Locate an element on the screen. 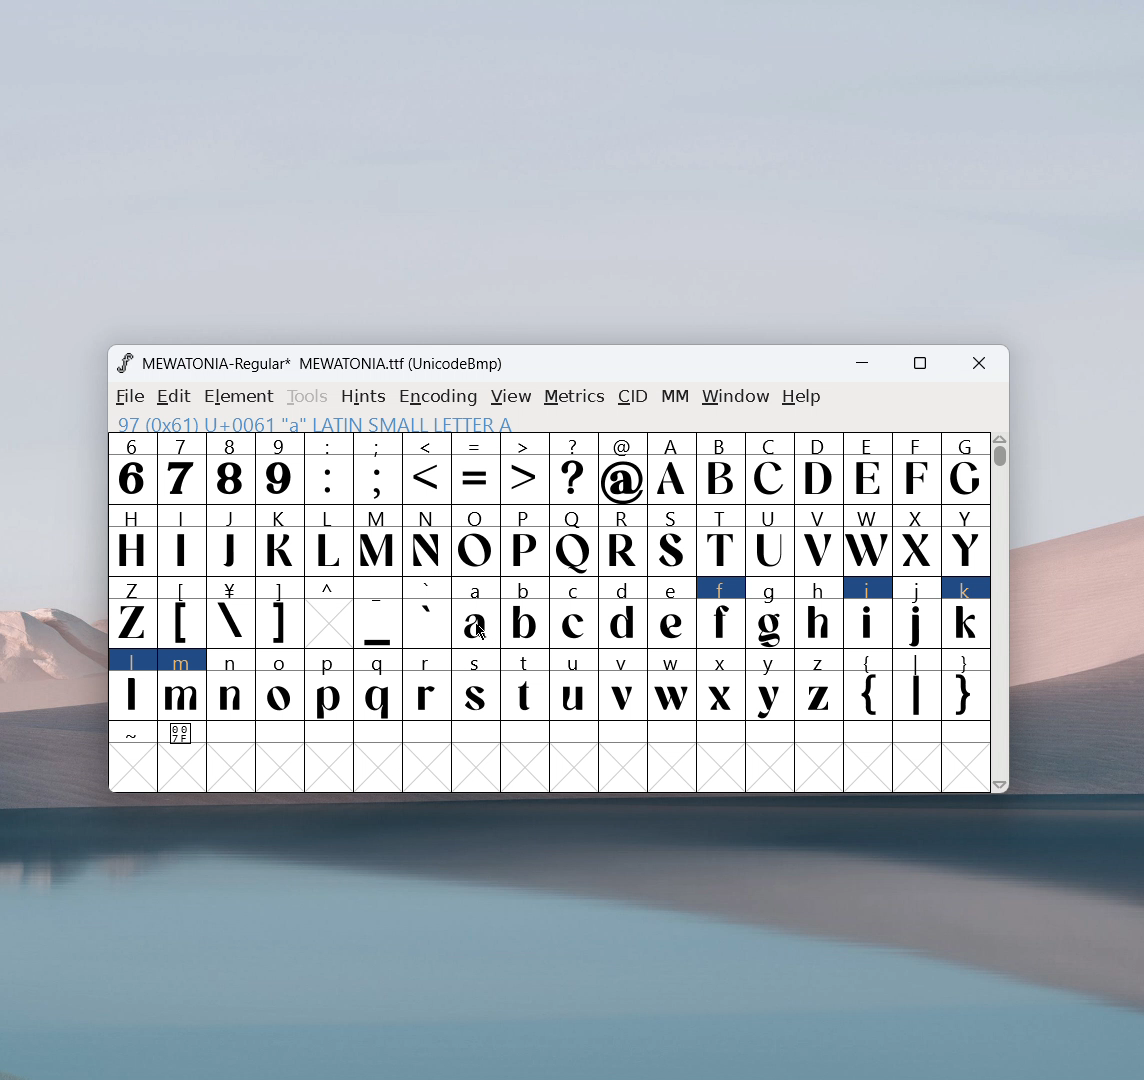  r is located at coordinates (426, 686).